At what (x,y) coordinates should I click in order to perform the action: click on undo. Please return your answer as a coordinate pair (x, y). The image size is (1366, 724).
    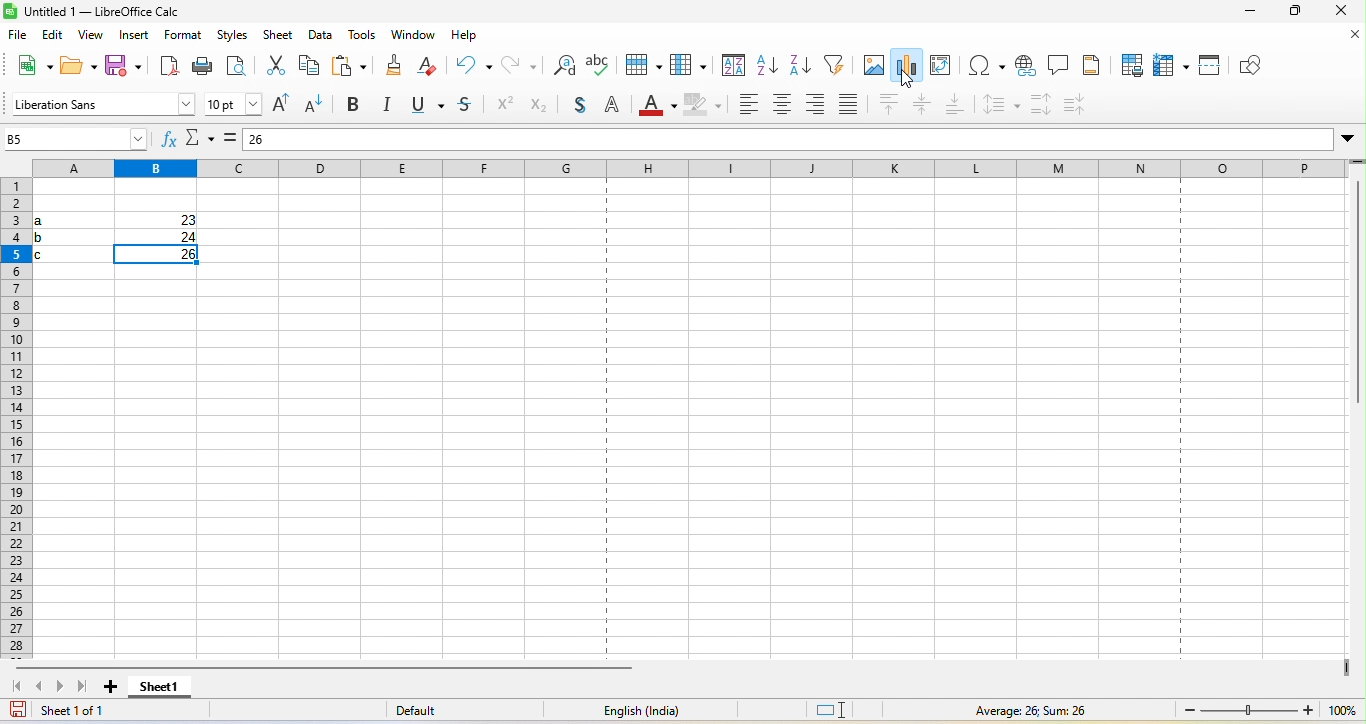
    Looking at the image, I should click on (473, 65).